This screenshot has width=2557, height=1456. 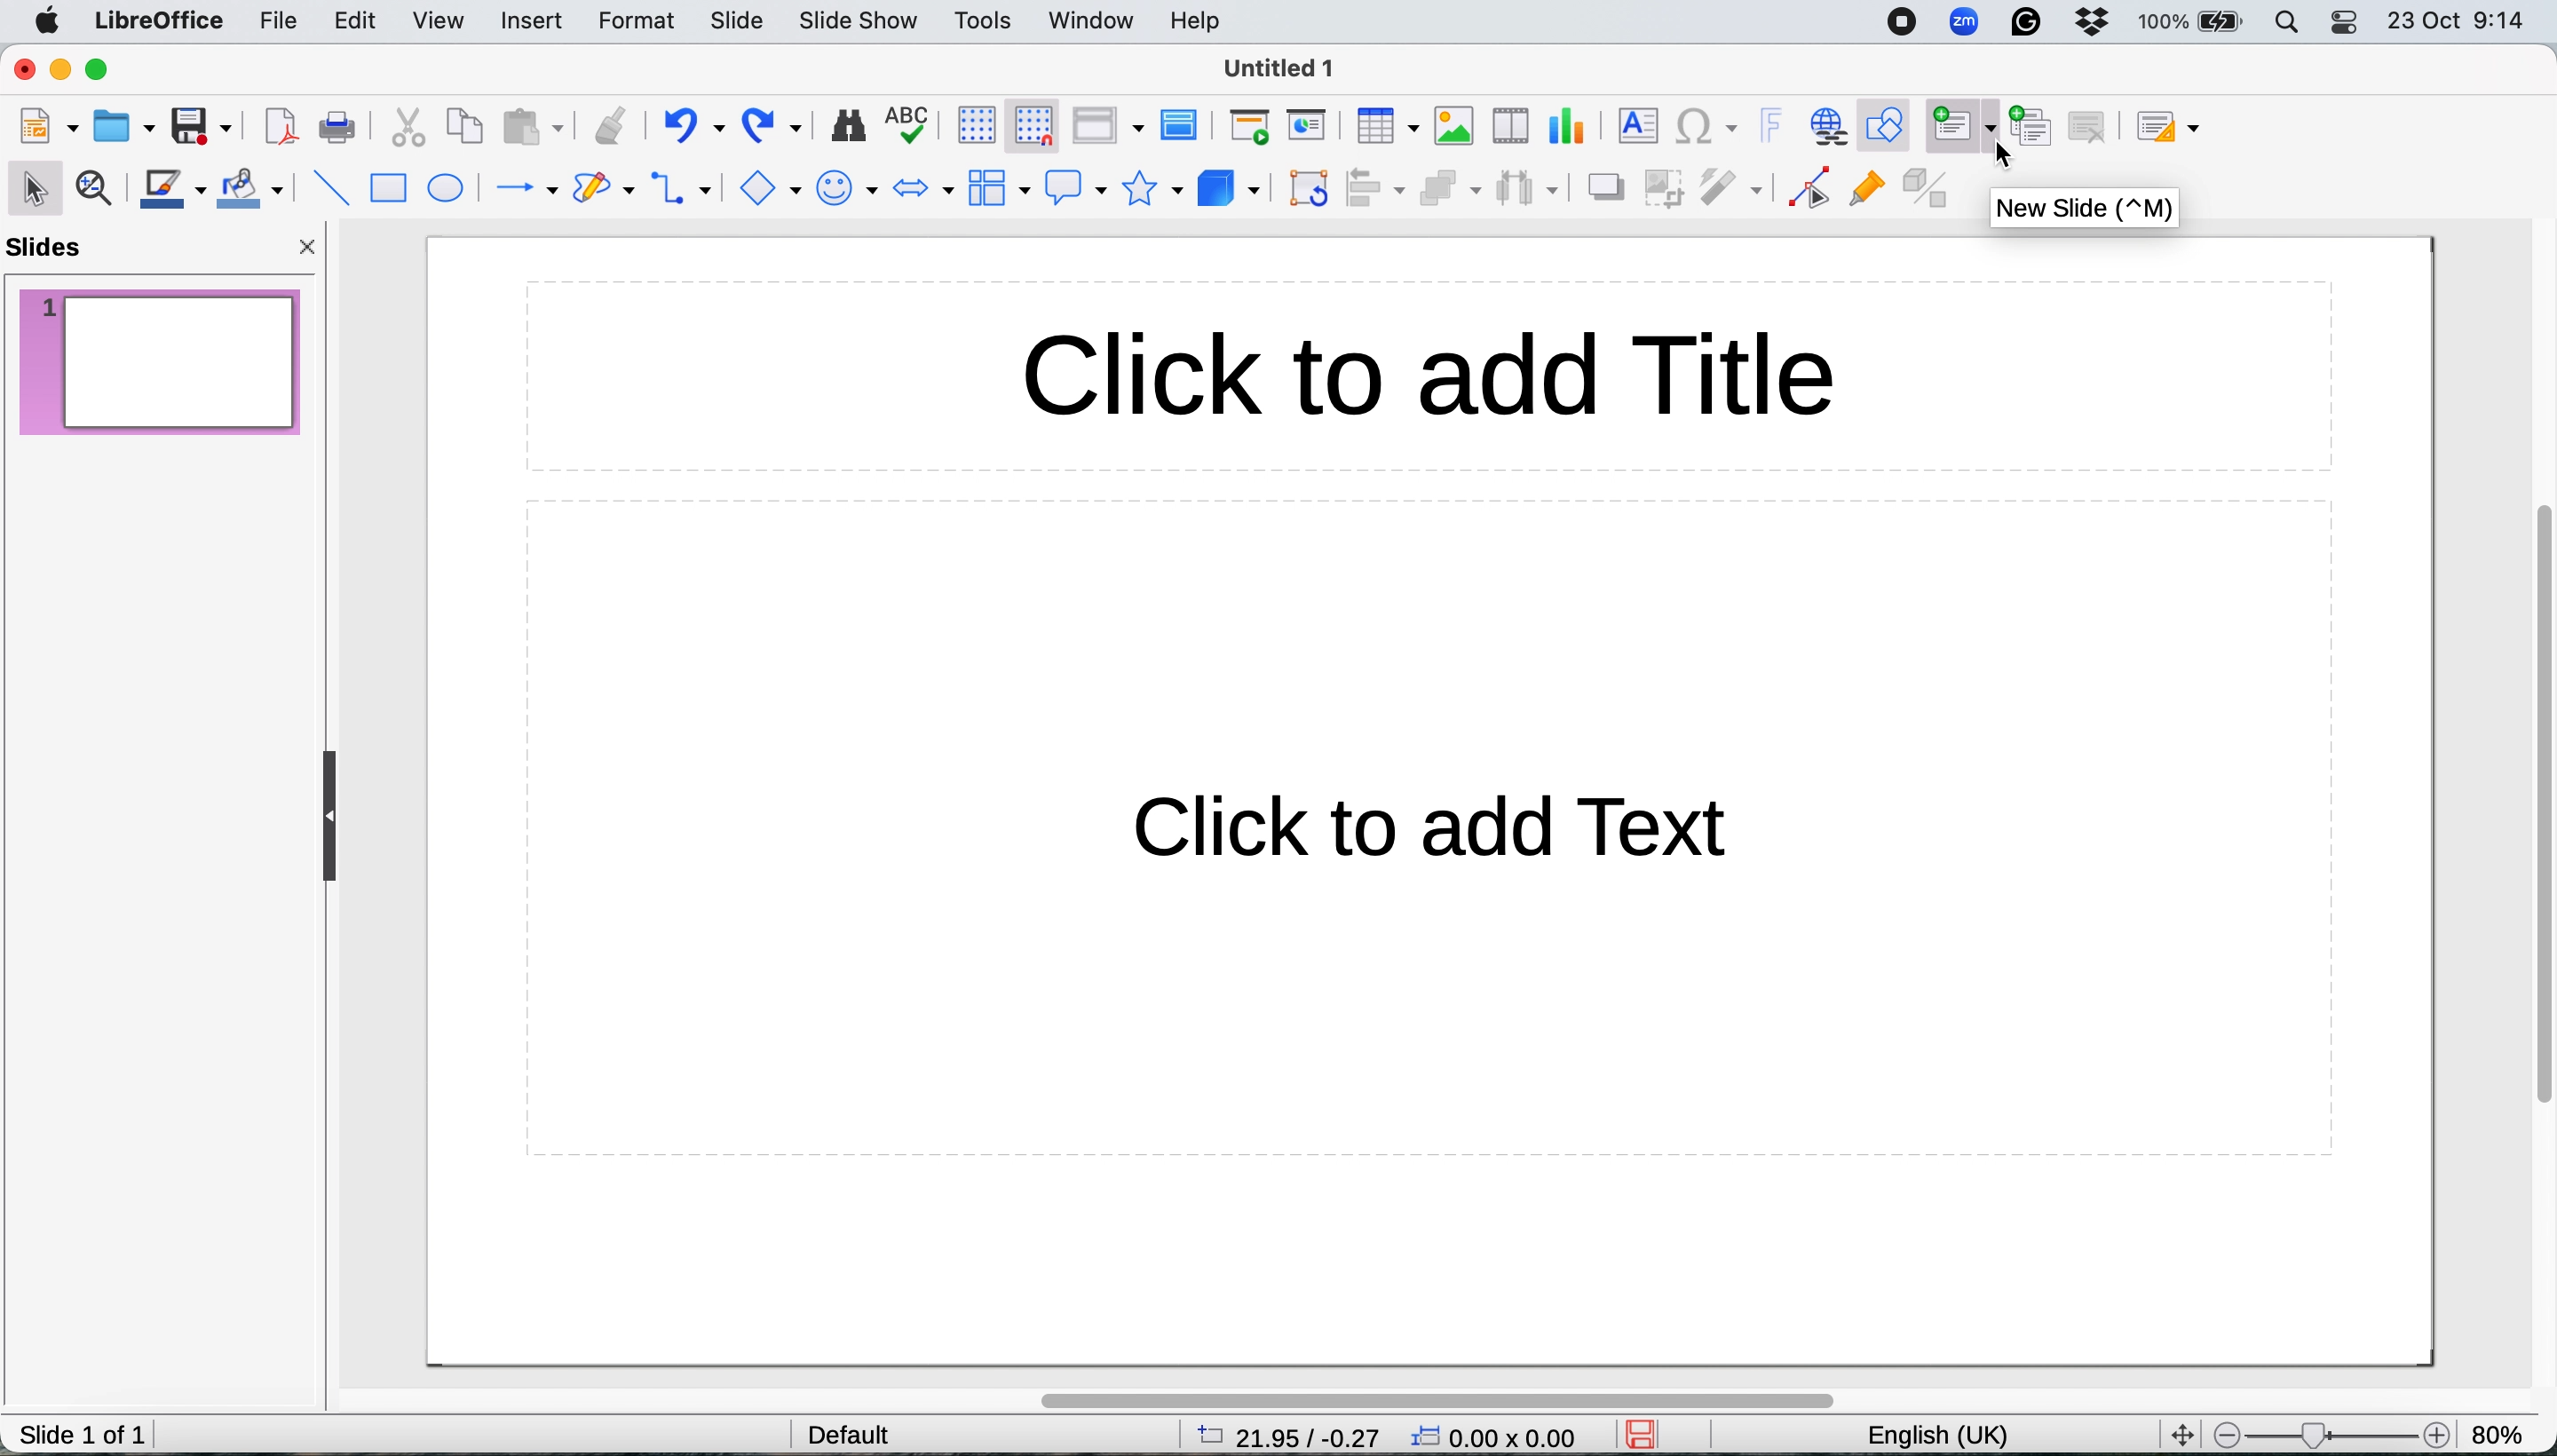 I want to click on slide show, so click(x=862, y=22).